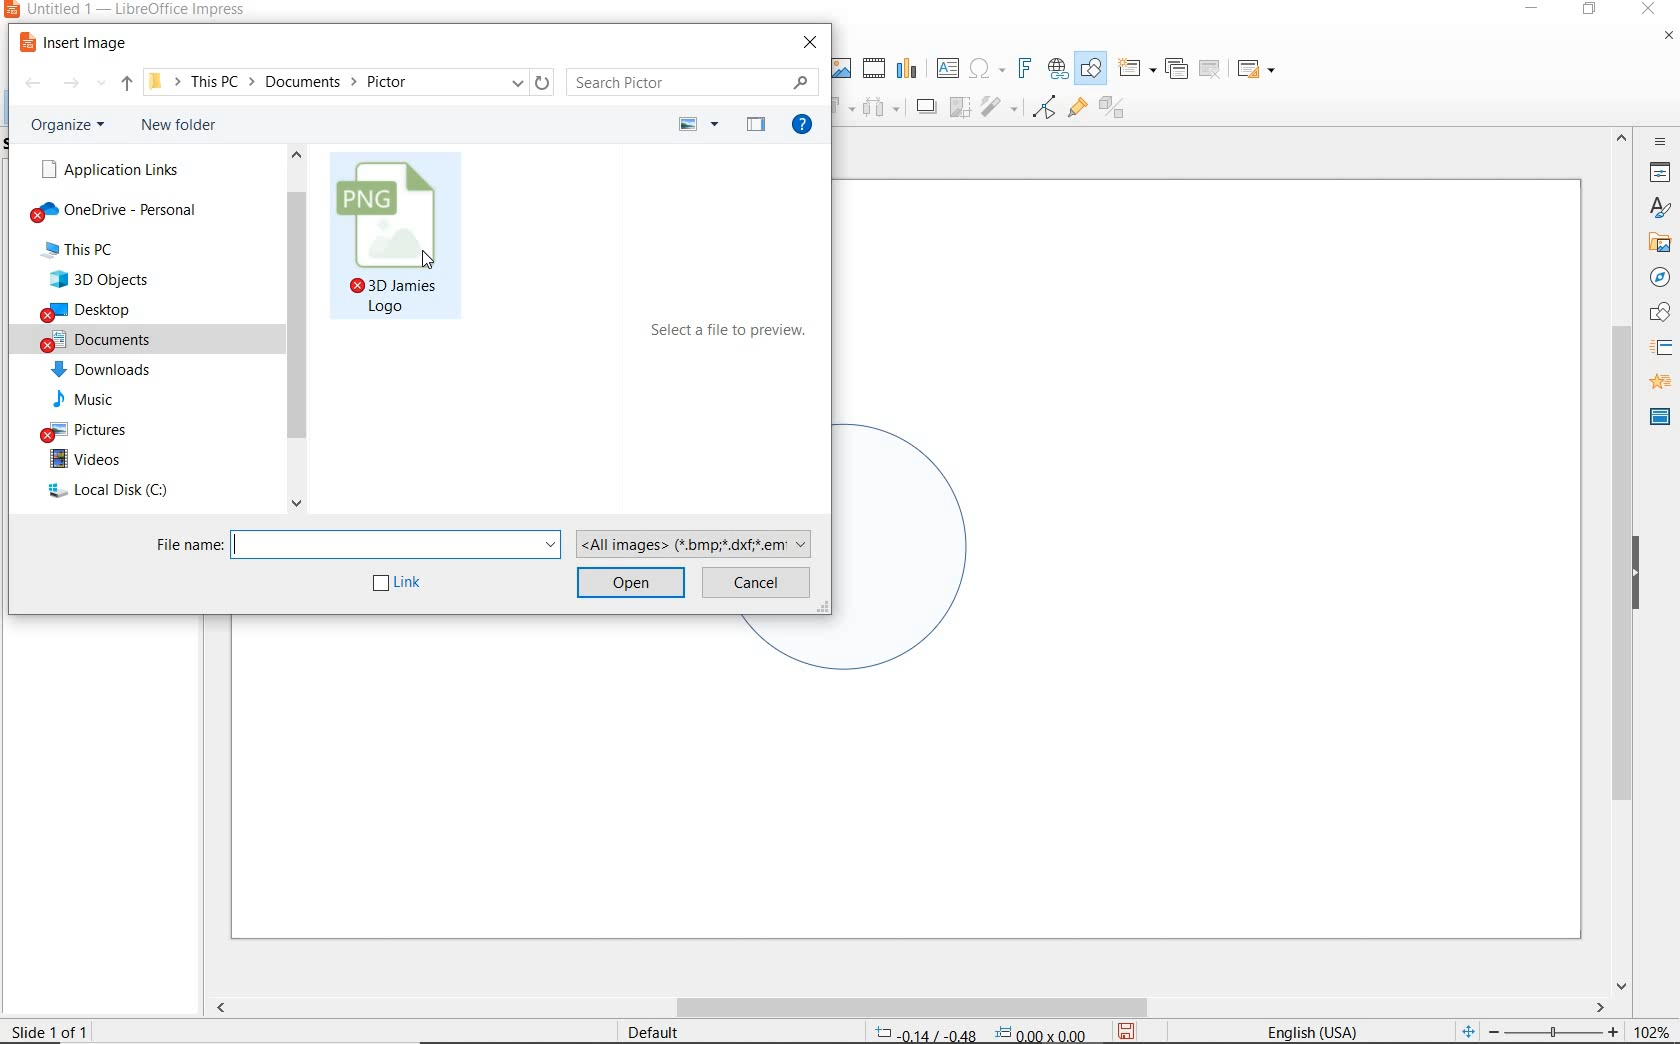  What do you see at coordinates (72, 125) in the screenshot?
I see `organize` at bounding box center [72, 125].